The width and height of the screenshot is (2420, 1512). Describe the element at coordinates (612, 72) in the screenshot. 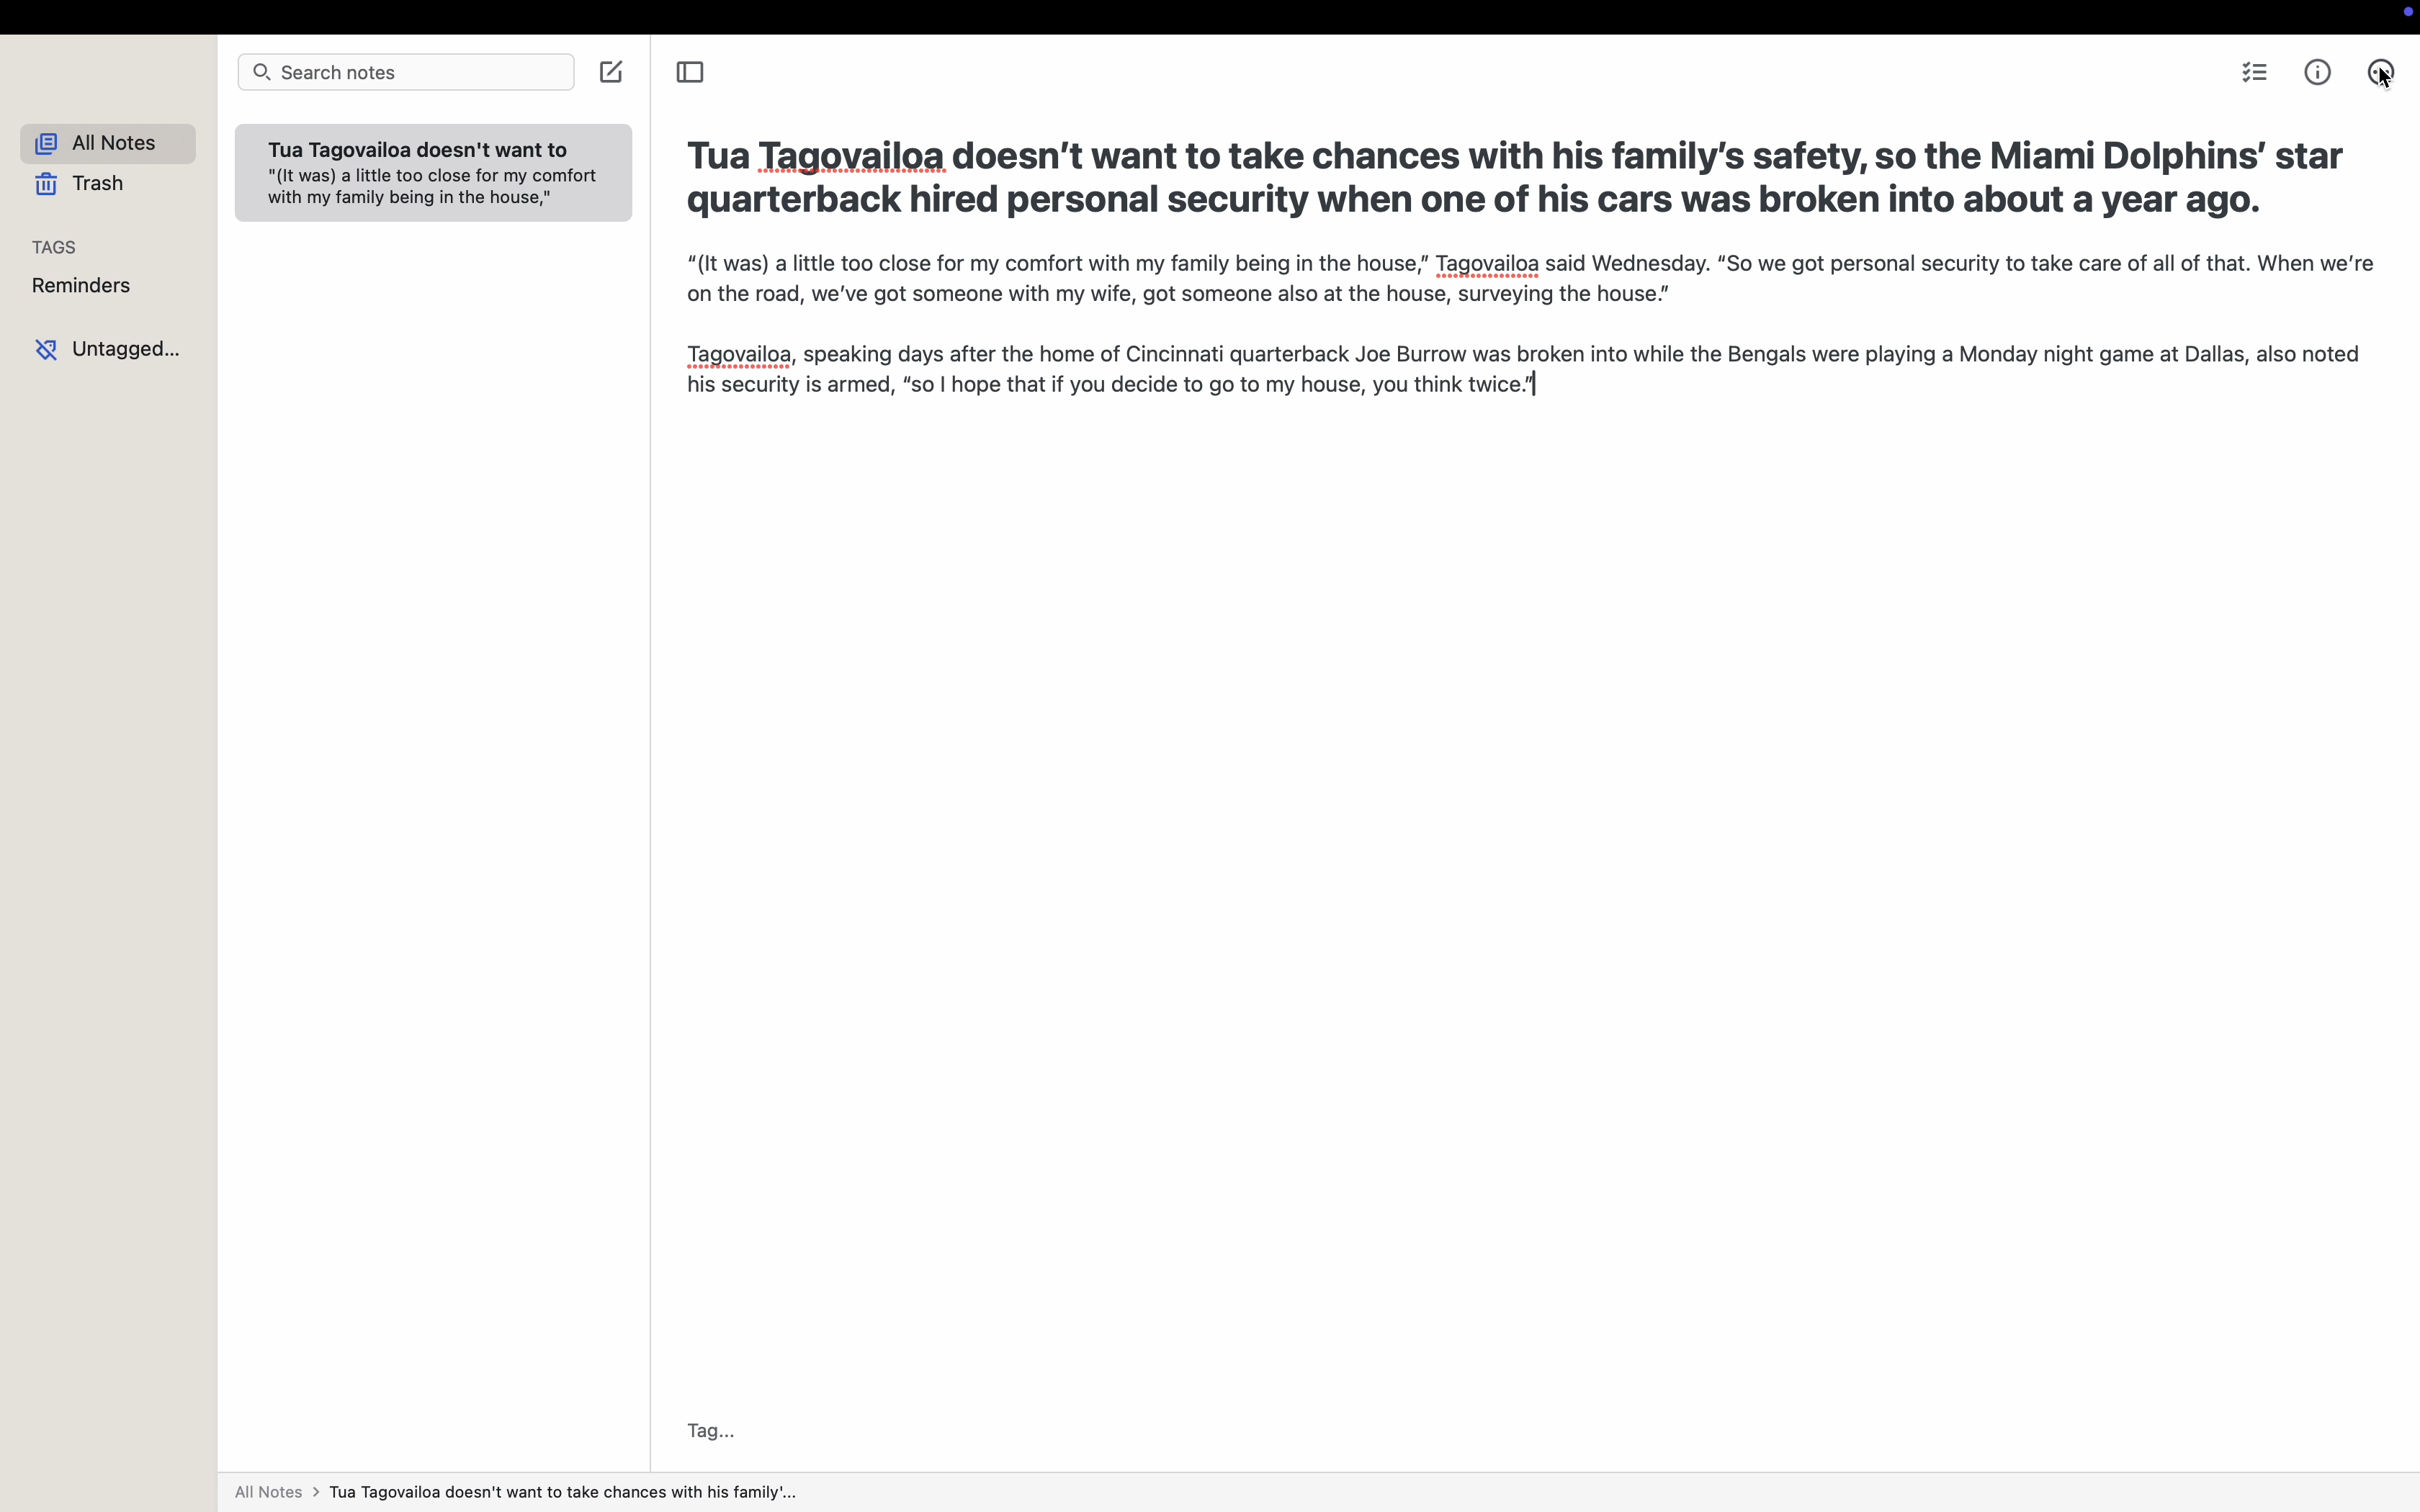

I see `create note` at that location.